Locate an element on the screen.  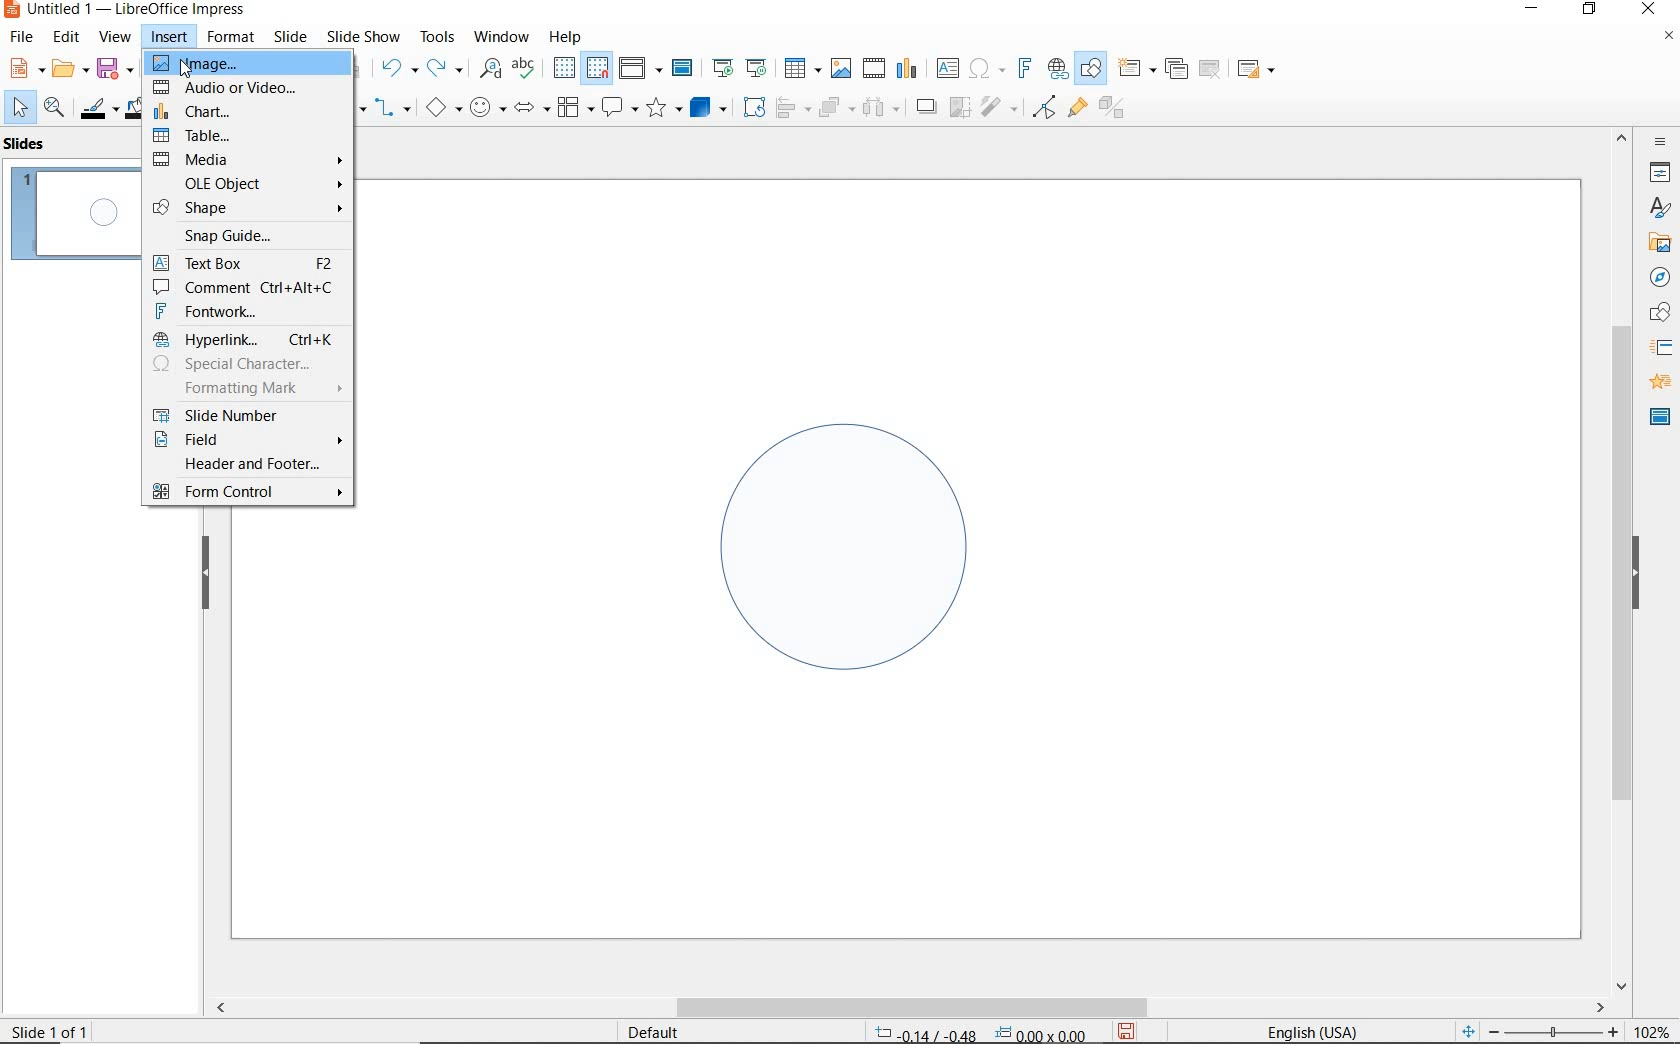
TEXT BOX is located at coordinates (245, 260).